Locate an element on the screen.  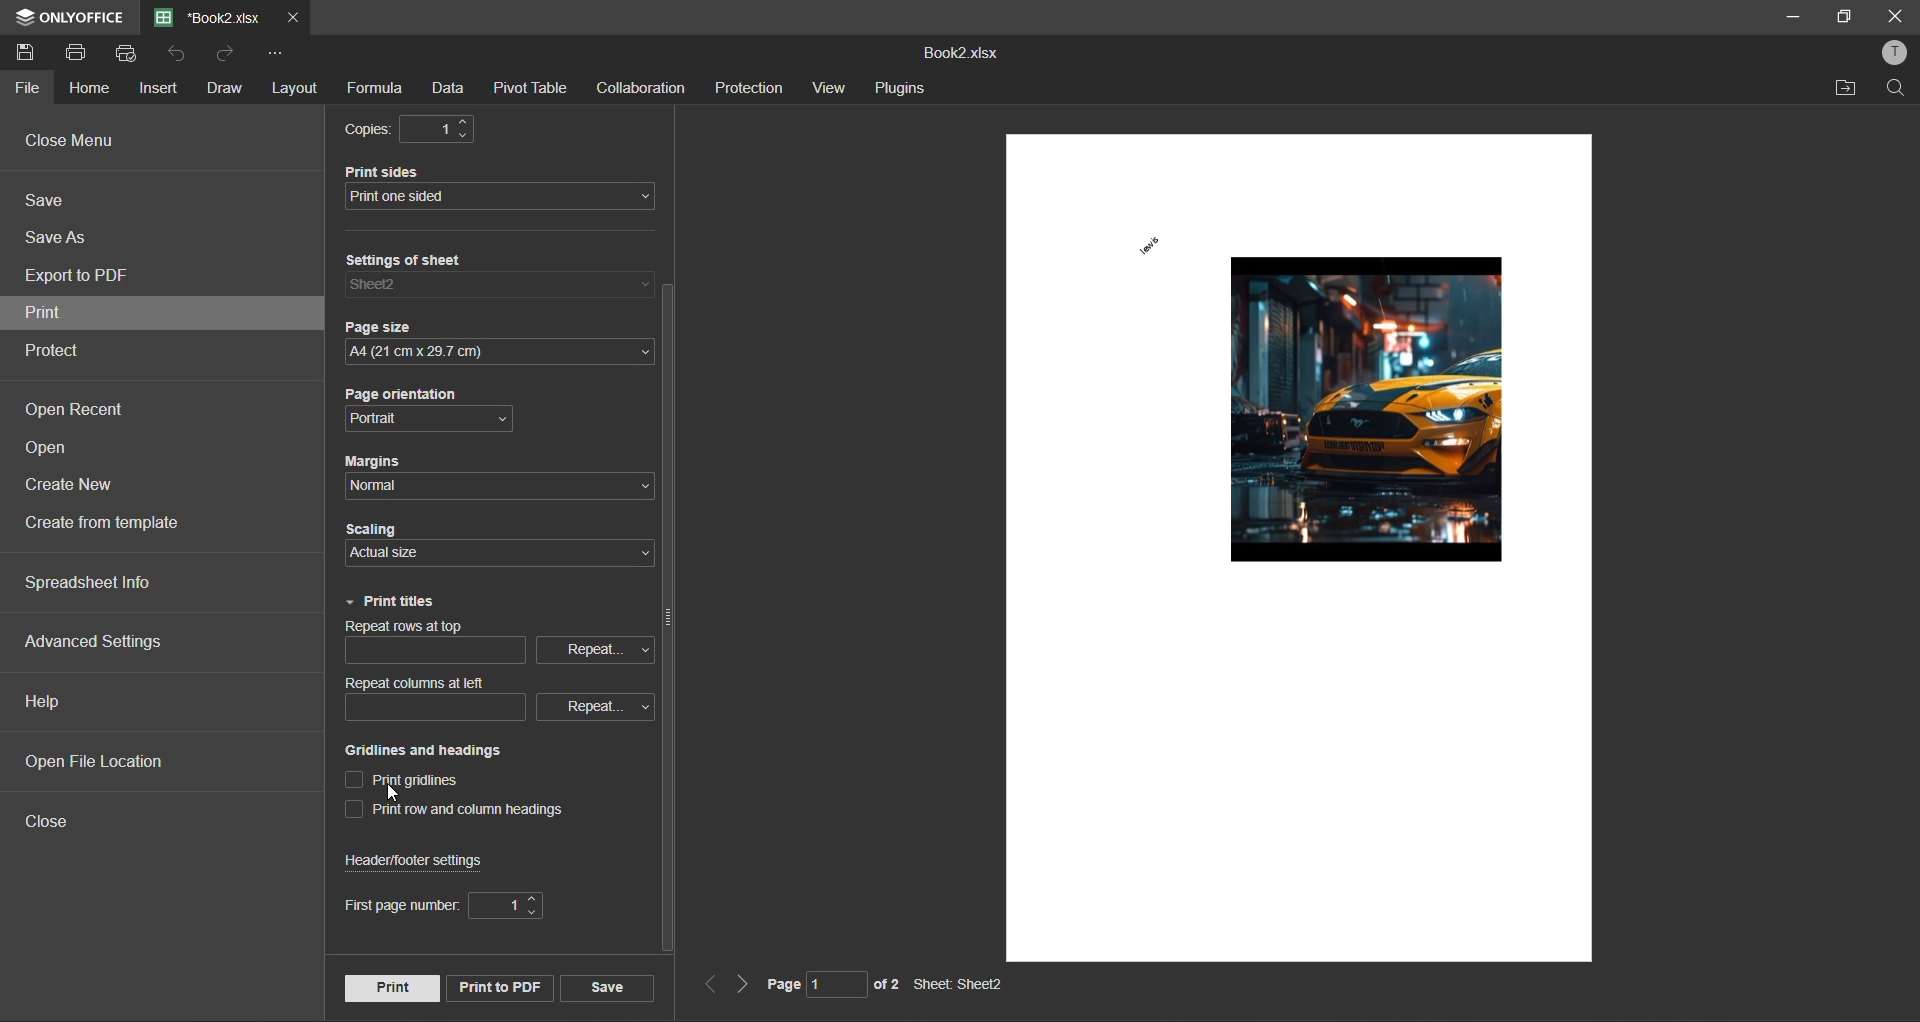
close  is located at coordinates (1898, 18).